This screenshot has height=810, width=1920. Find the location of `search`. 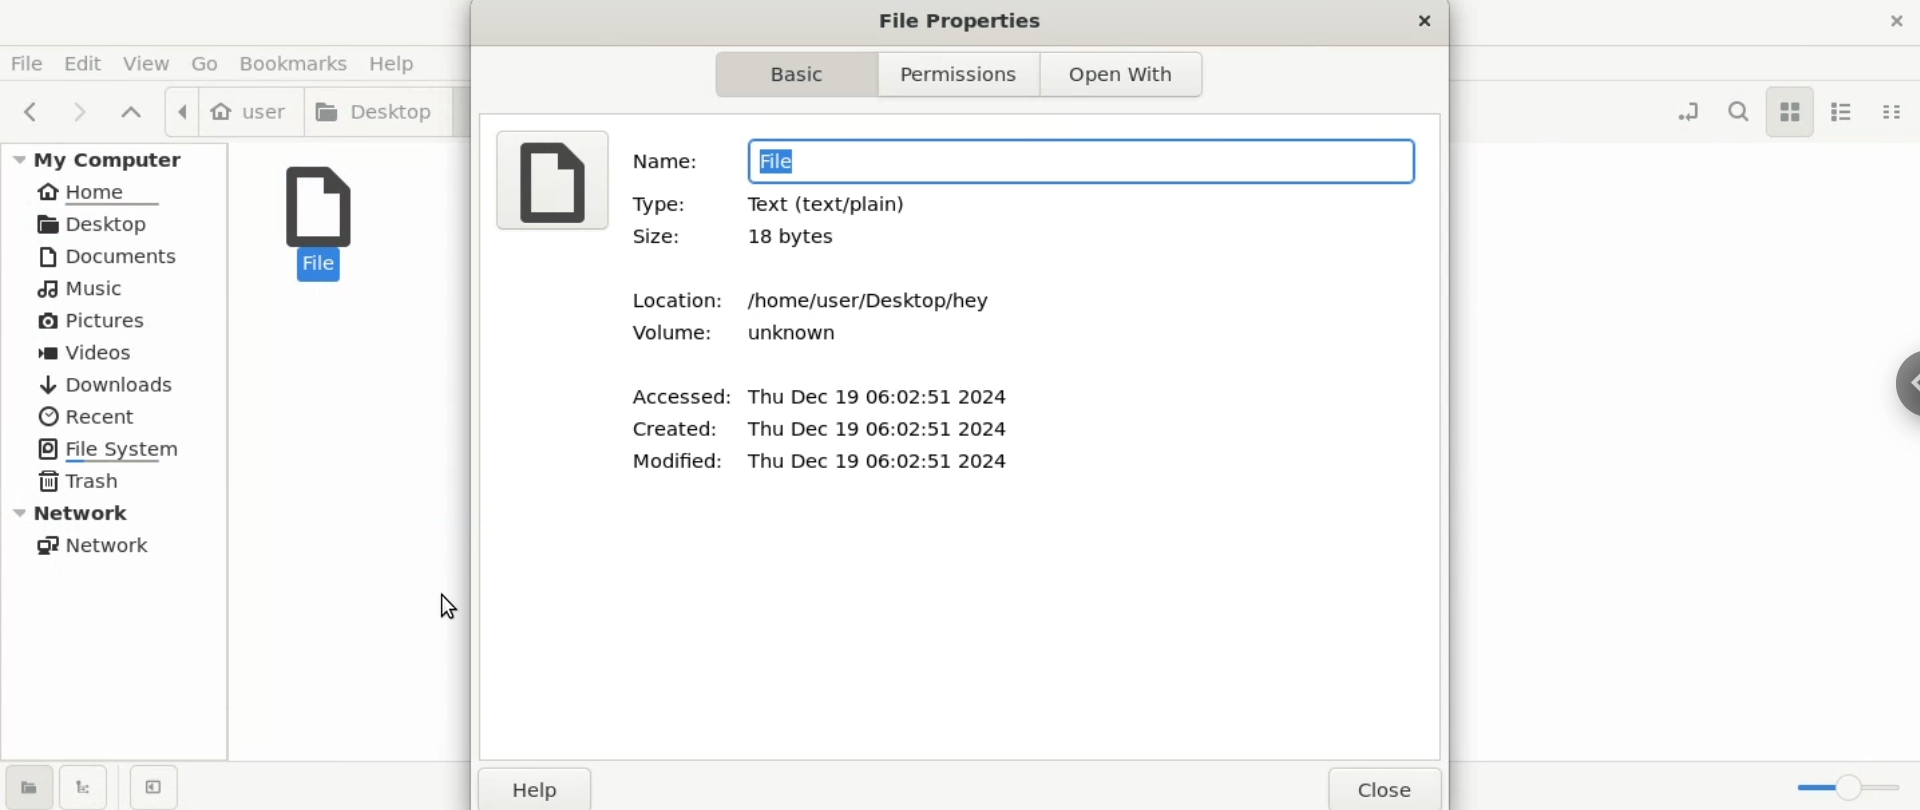

search is located at coordinates (1735, 116).